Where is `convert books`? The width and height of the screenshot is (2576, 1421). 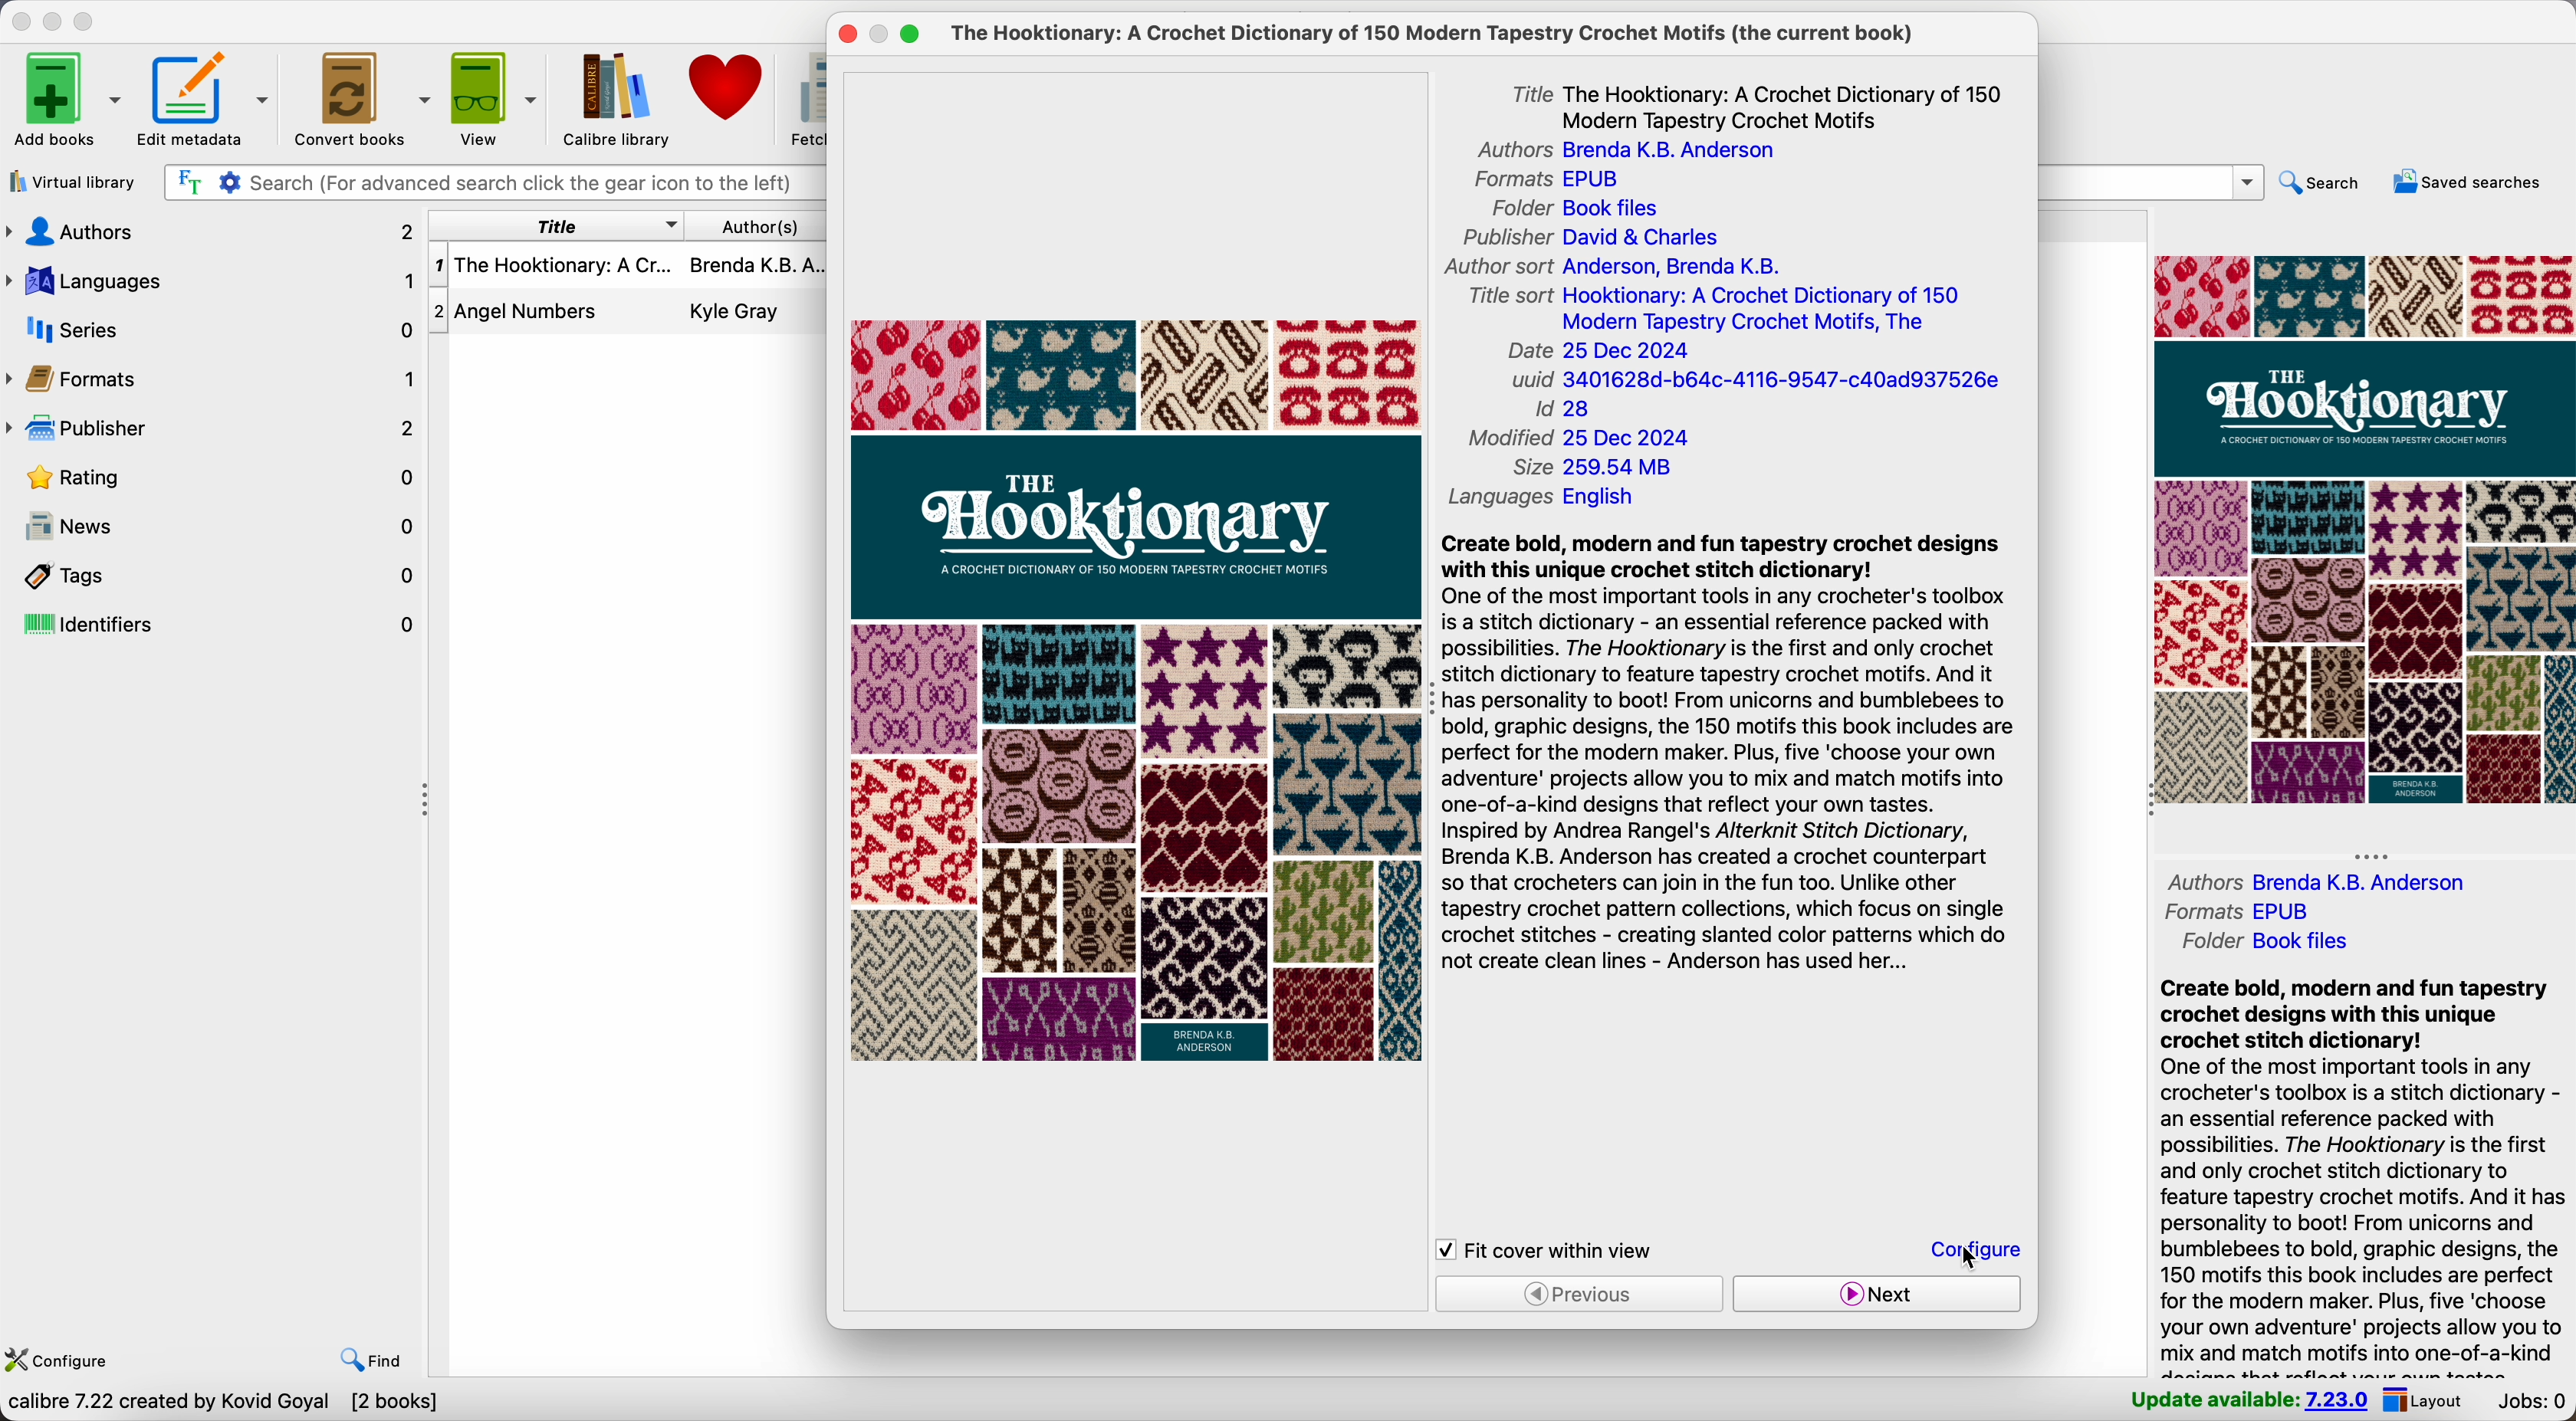 convert books is located at coordinates (358, 96).